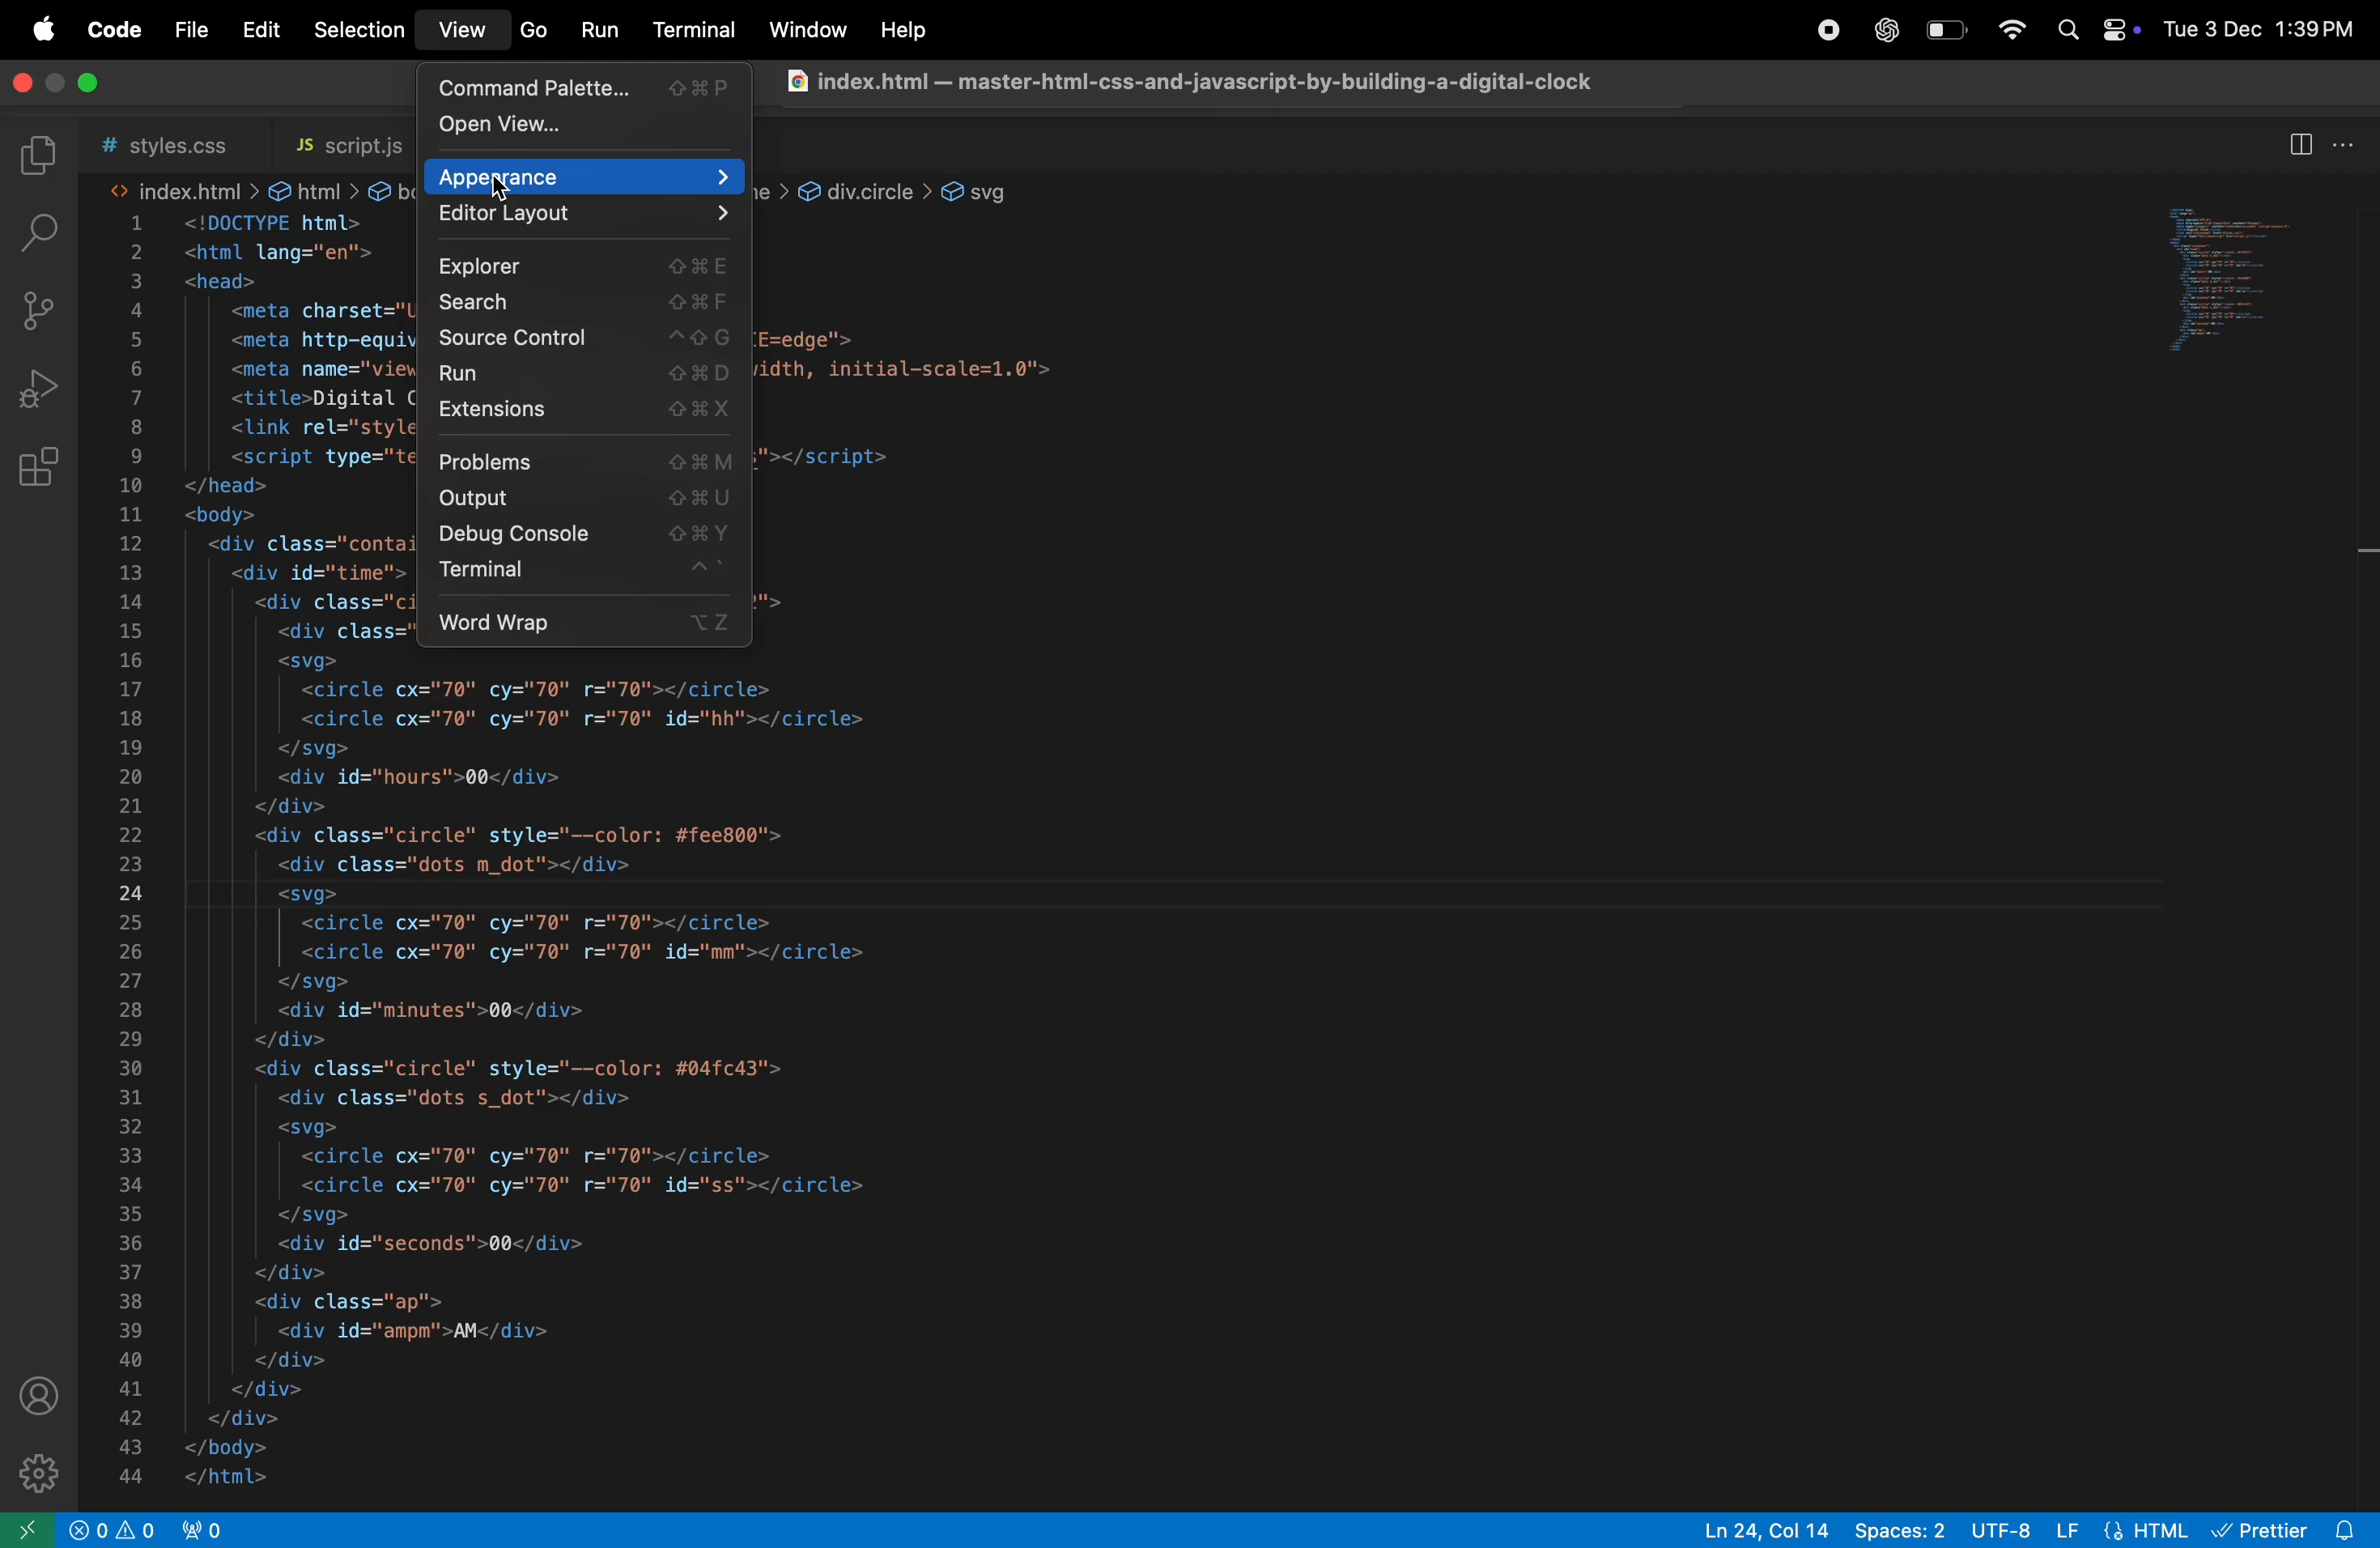 Image resolution: width=2380 pixels, height=1548 pixels. What do you see at coordinates (581, 215) in the screenshot?
I see `editor layout` at bounding box center [581, 215].